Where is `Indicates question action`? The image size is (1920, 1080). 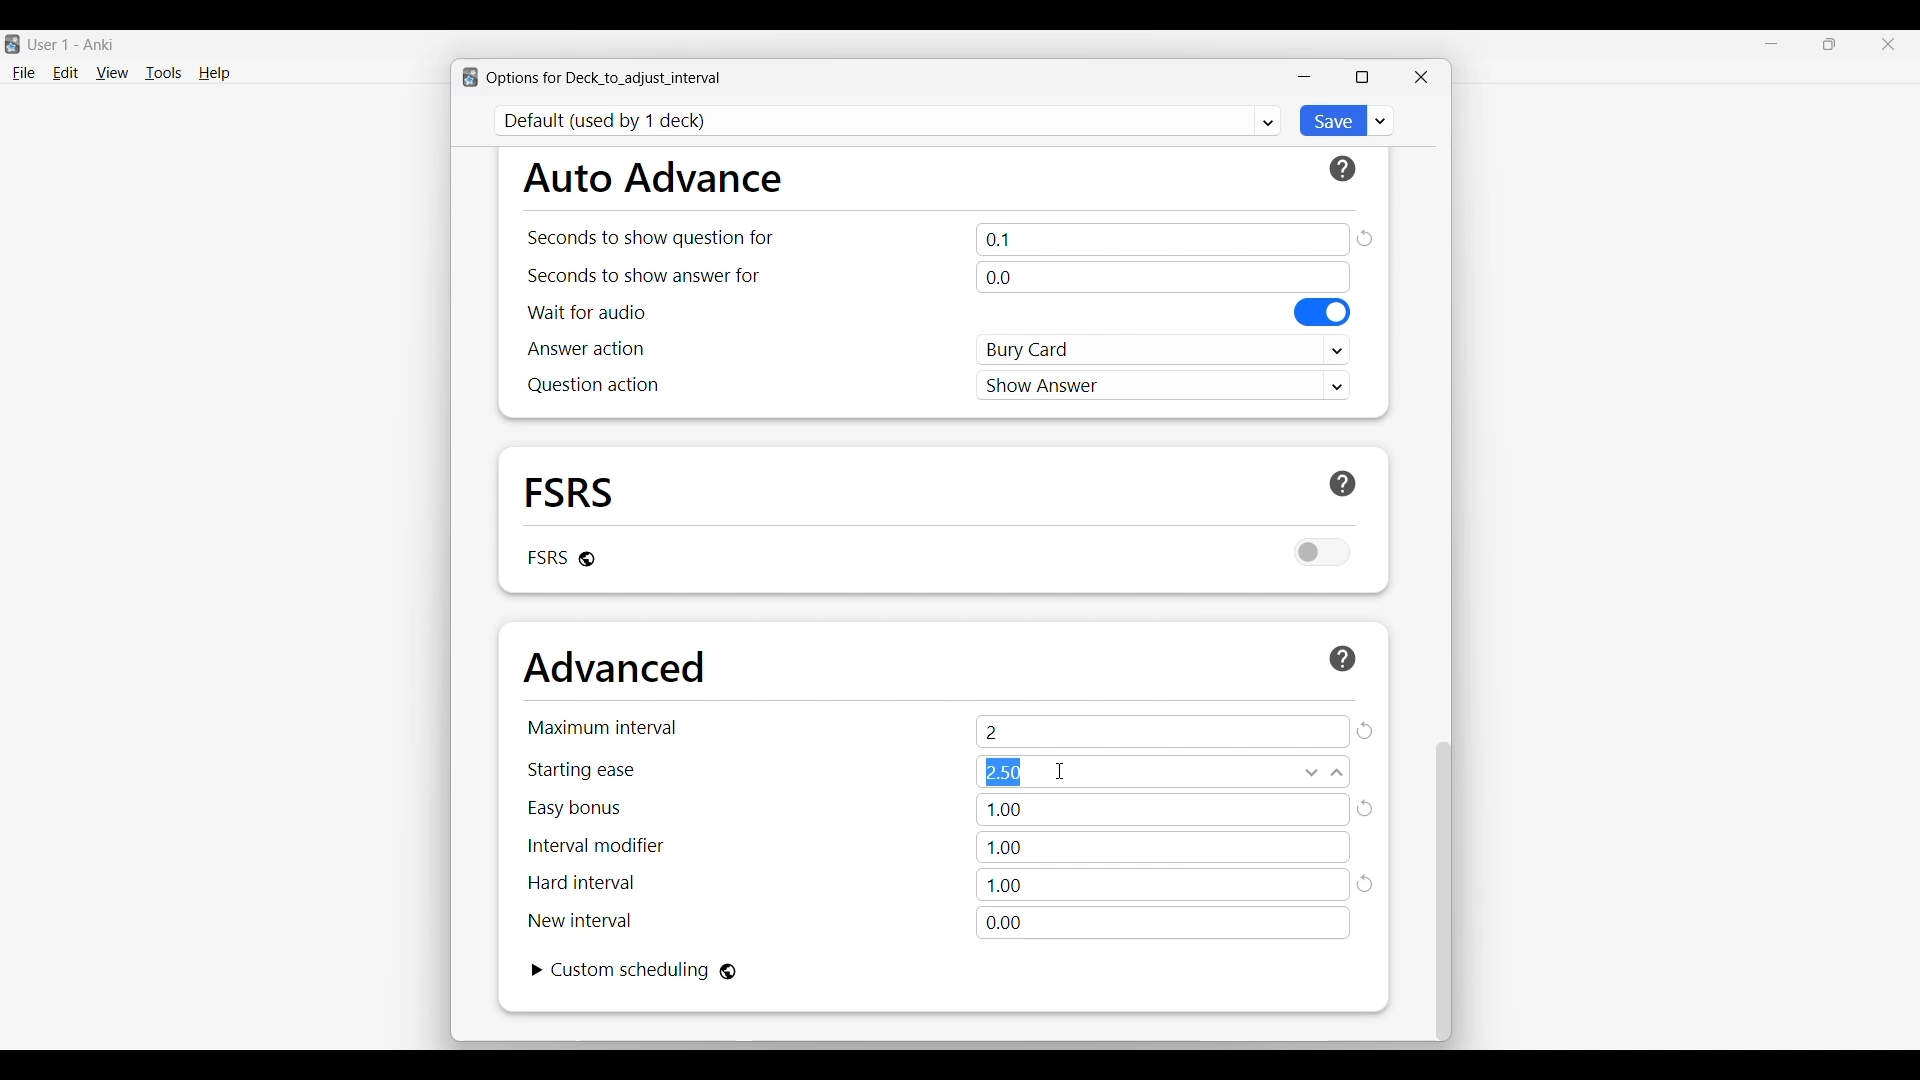 Indicates question action is located at coordinates (593, 385).